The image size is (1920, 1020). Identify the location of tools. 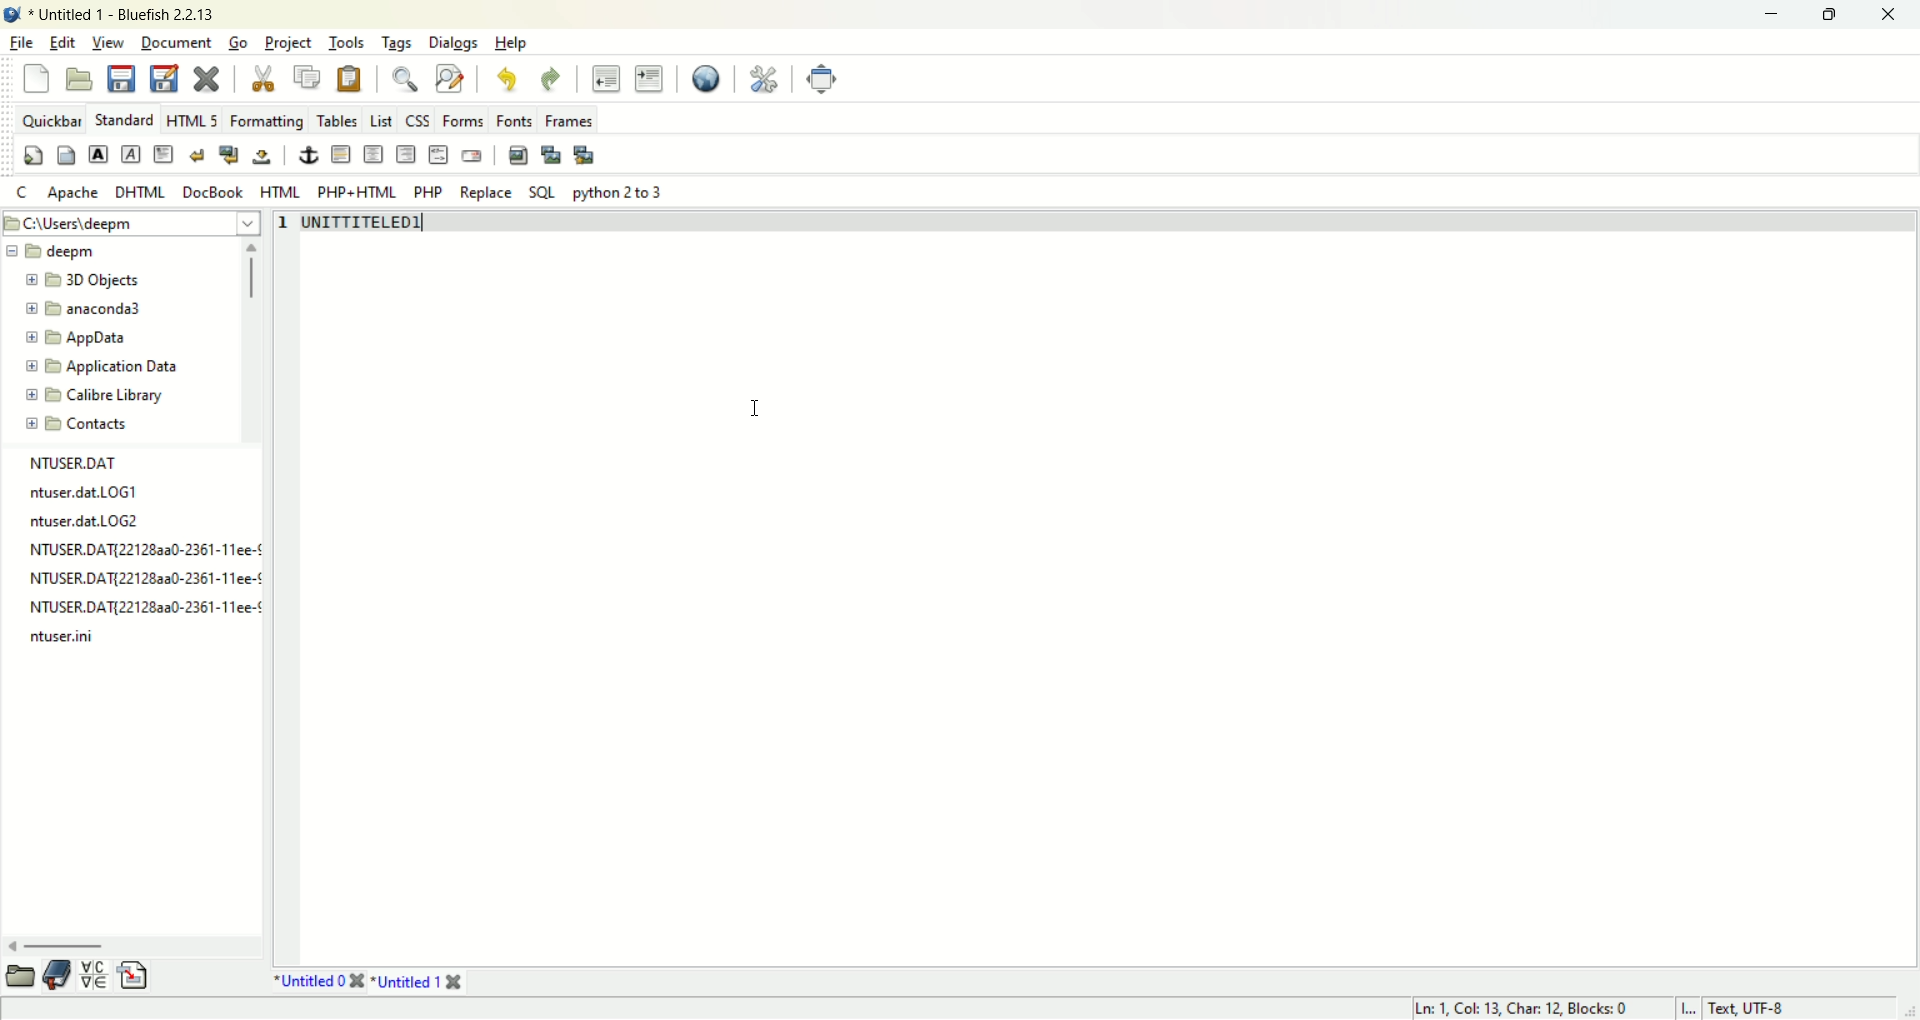
(347, 44).